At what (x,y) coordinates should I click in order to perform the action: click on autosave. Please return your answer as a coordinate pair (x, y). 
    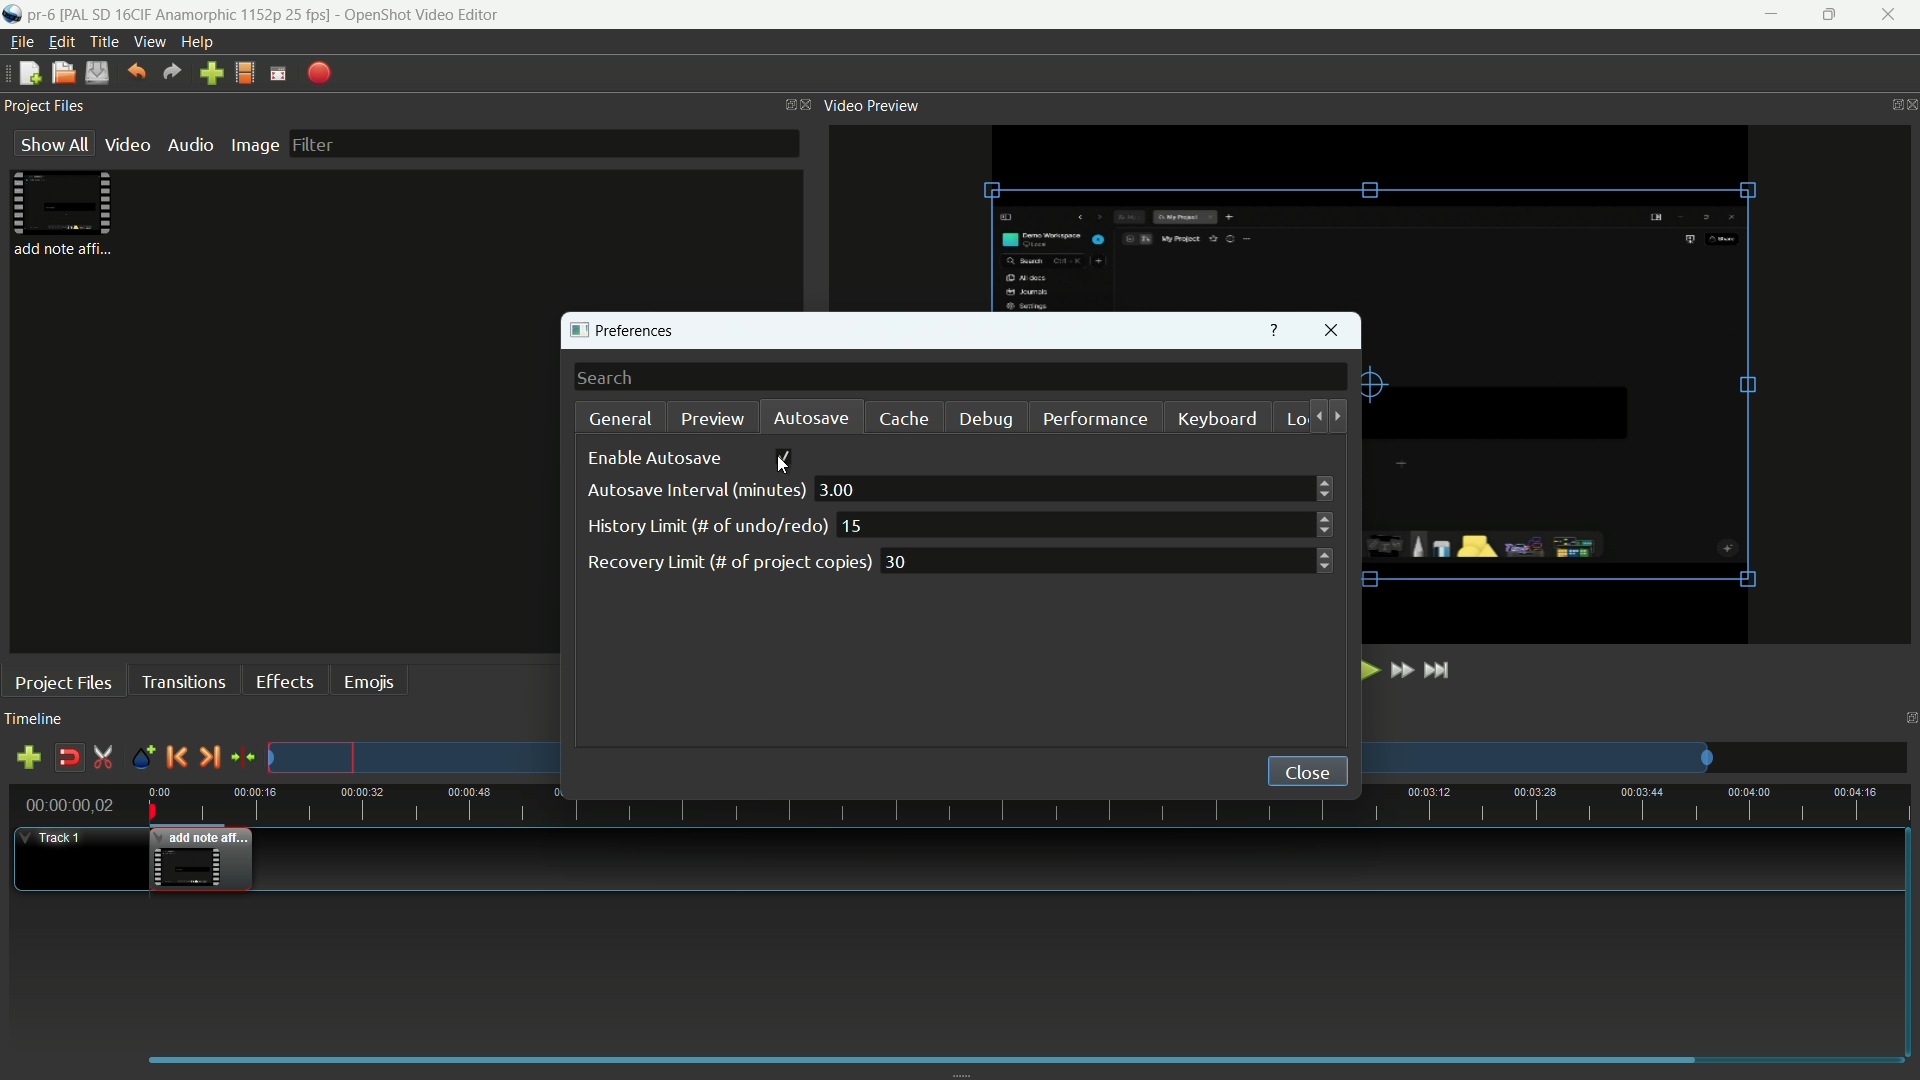
    Looking at the image, I should click on (812, 419).